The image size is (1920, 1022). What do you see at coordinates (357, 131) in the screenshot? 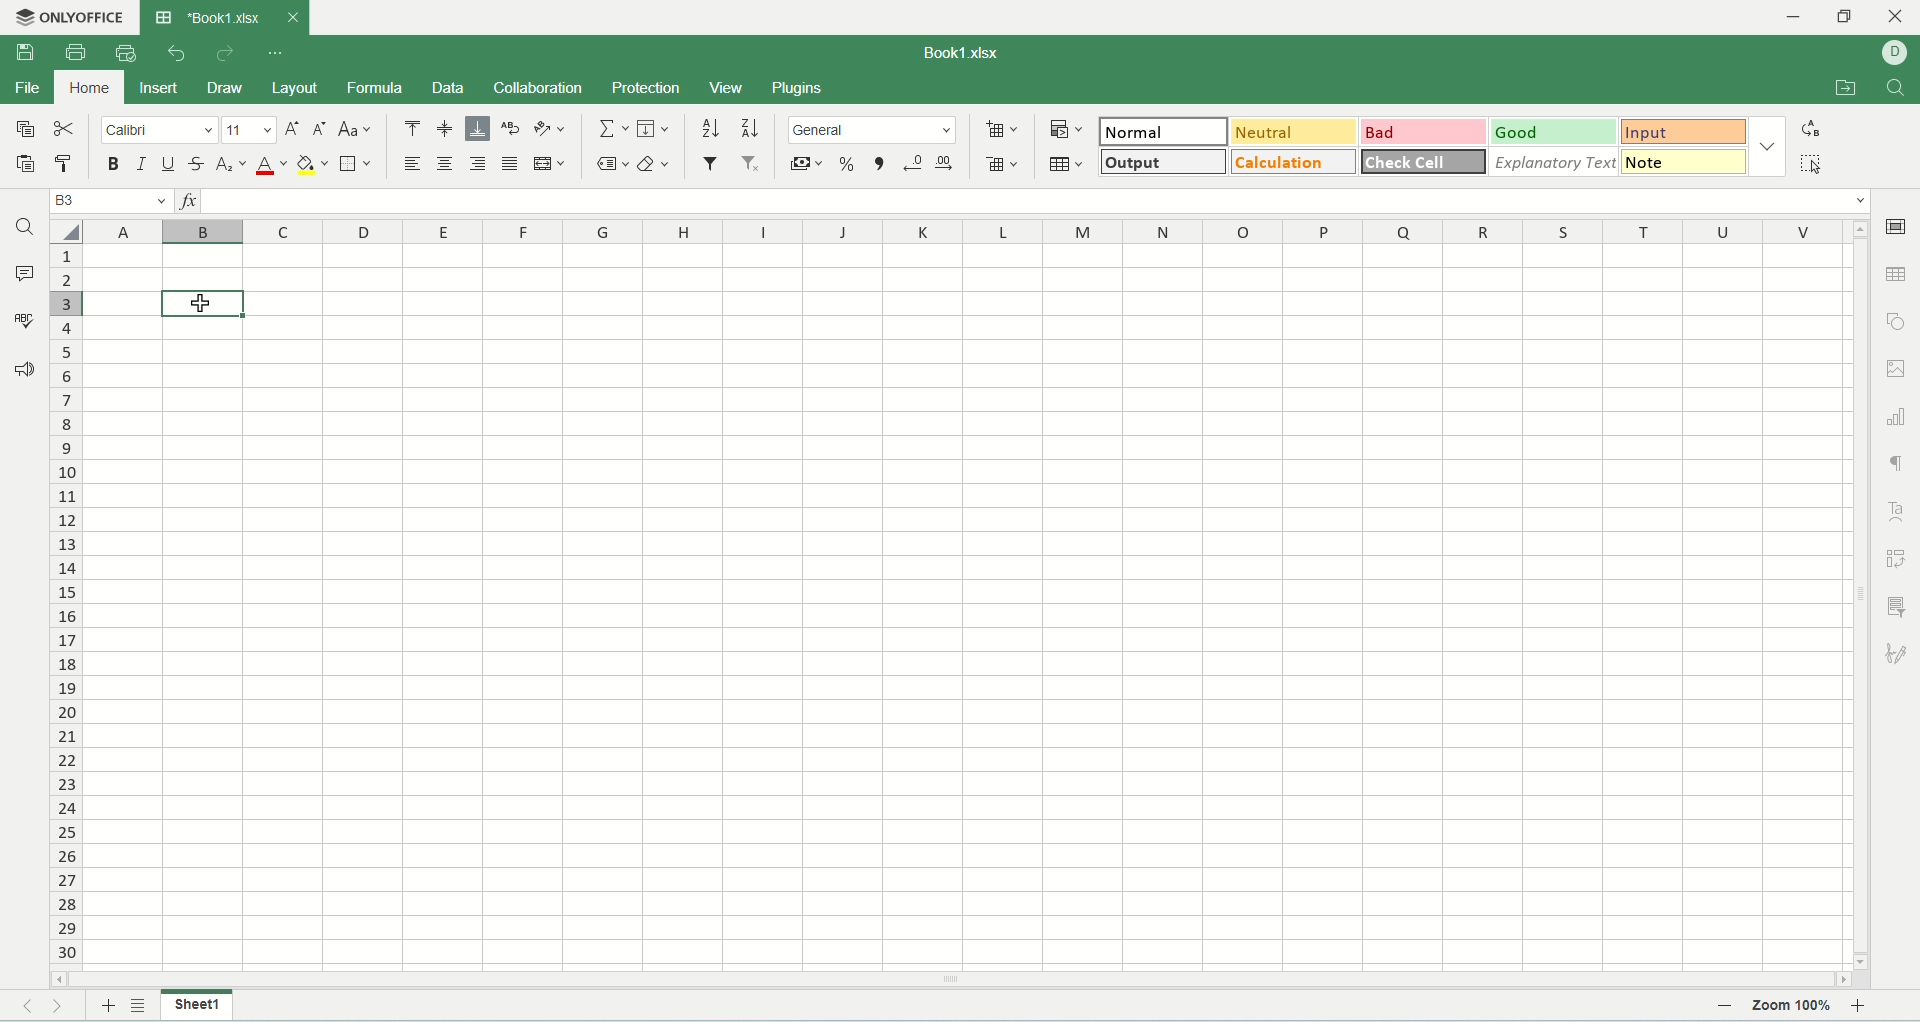
I see `change case` at bounding box center [357, 131].